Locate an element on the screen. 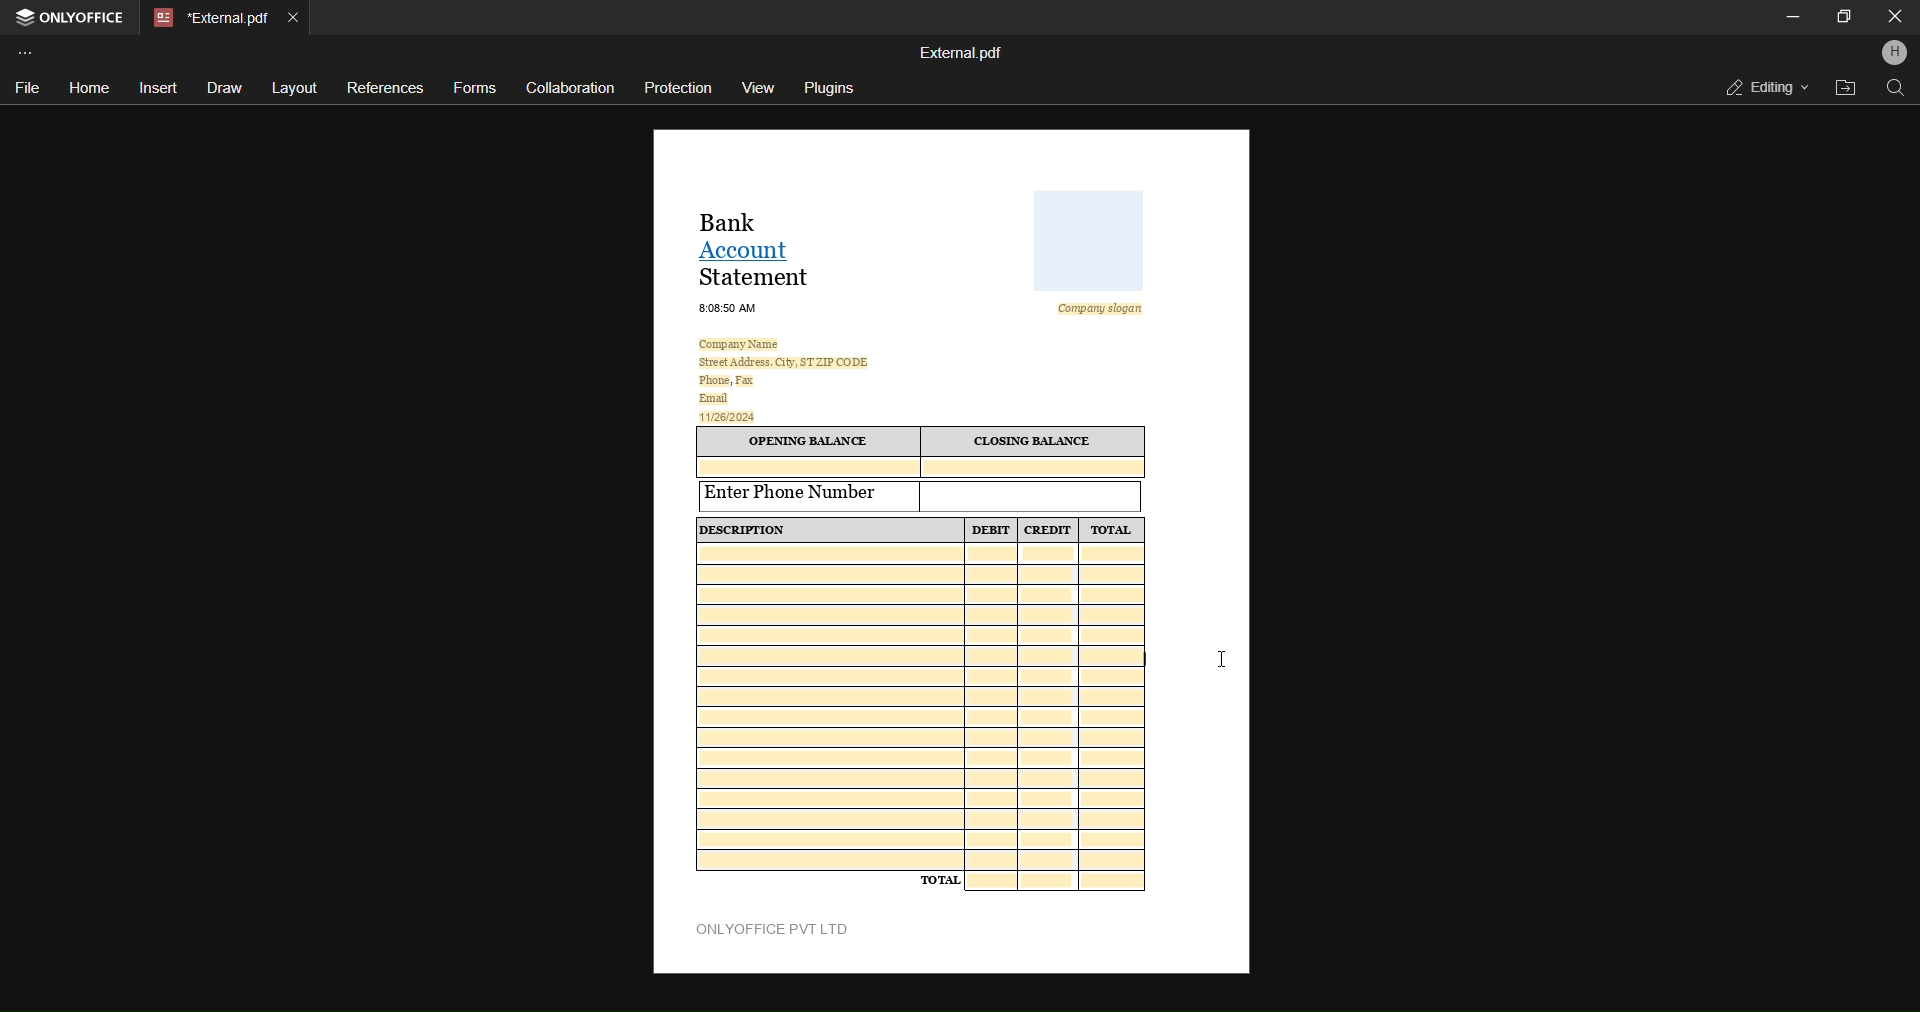  8:08:50 AM is located at coordinates (729, 307).